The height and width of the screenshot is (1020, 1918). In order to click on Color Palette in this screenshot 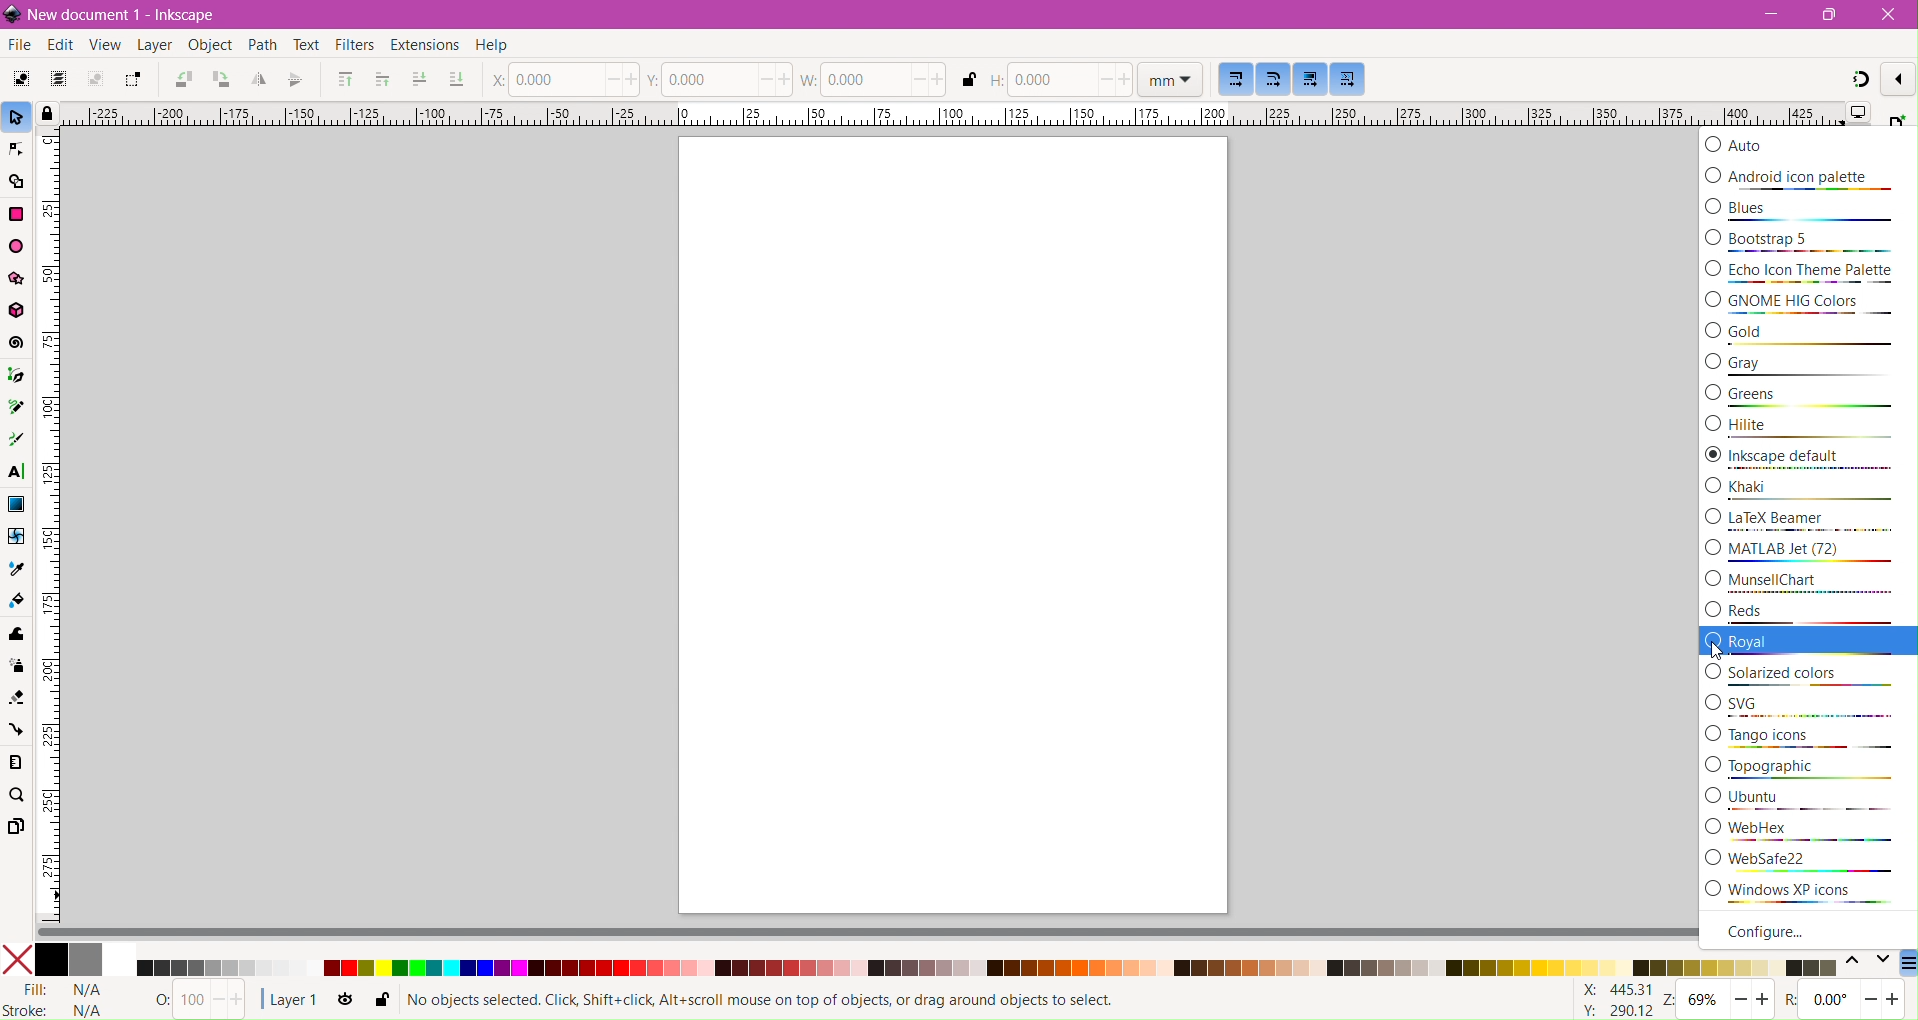, I will do `click(986, 968)`.